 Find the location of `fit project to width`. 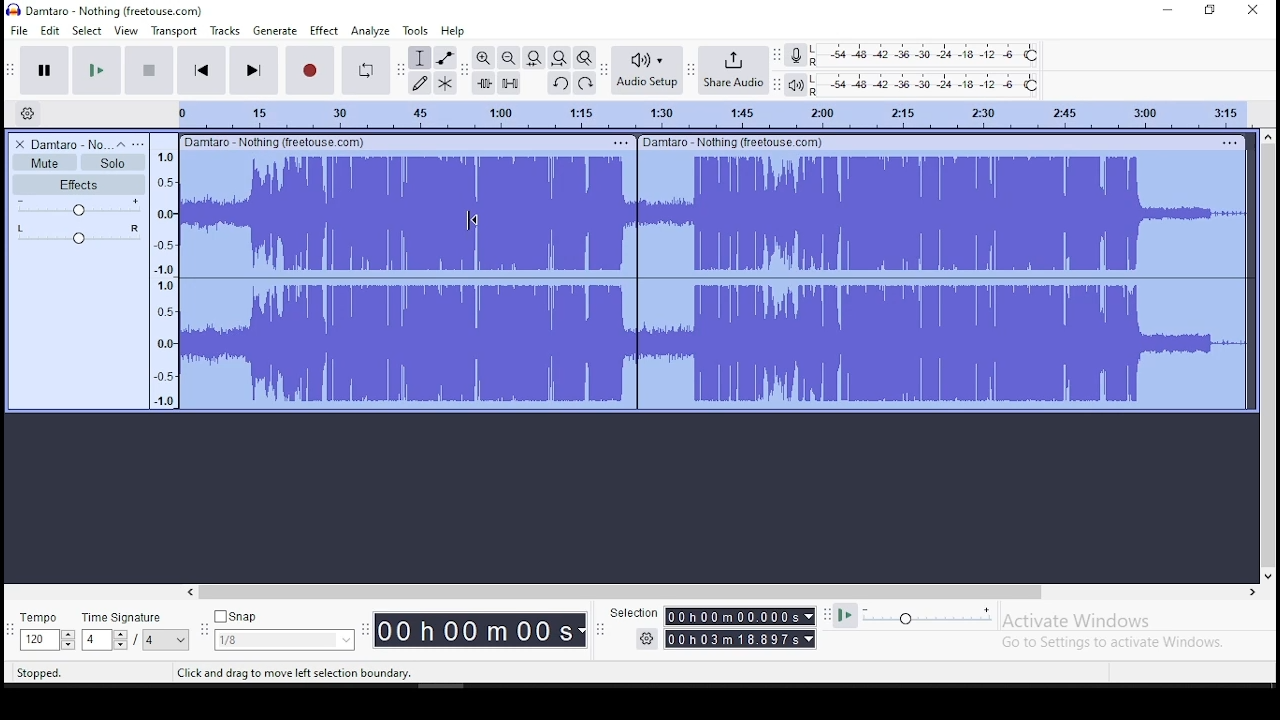

fit project to width is located at coordinates (535, 56).